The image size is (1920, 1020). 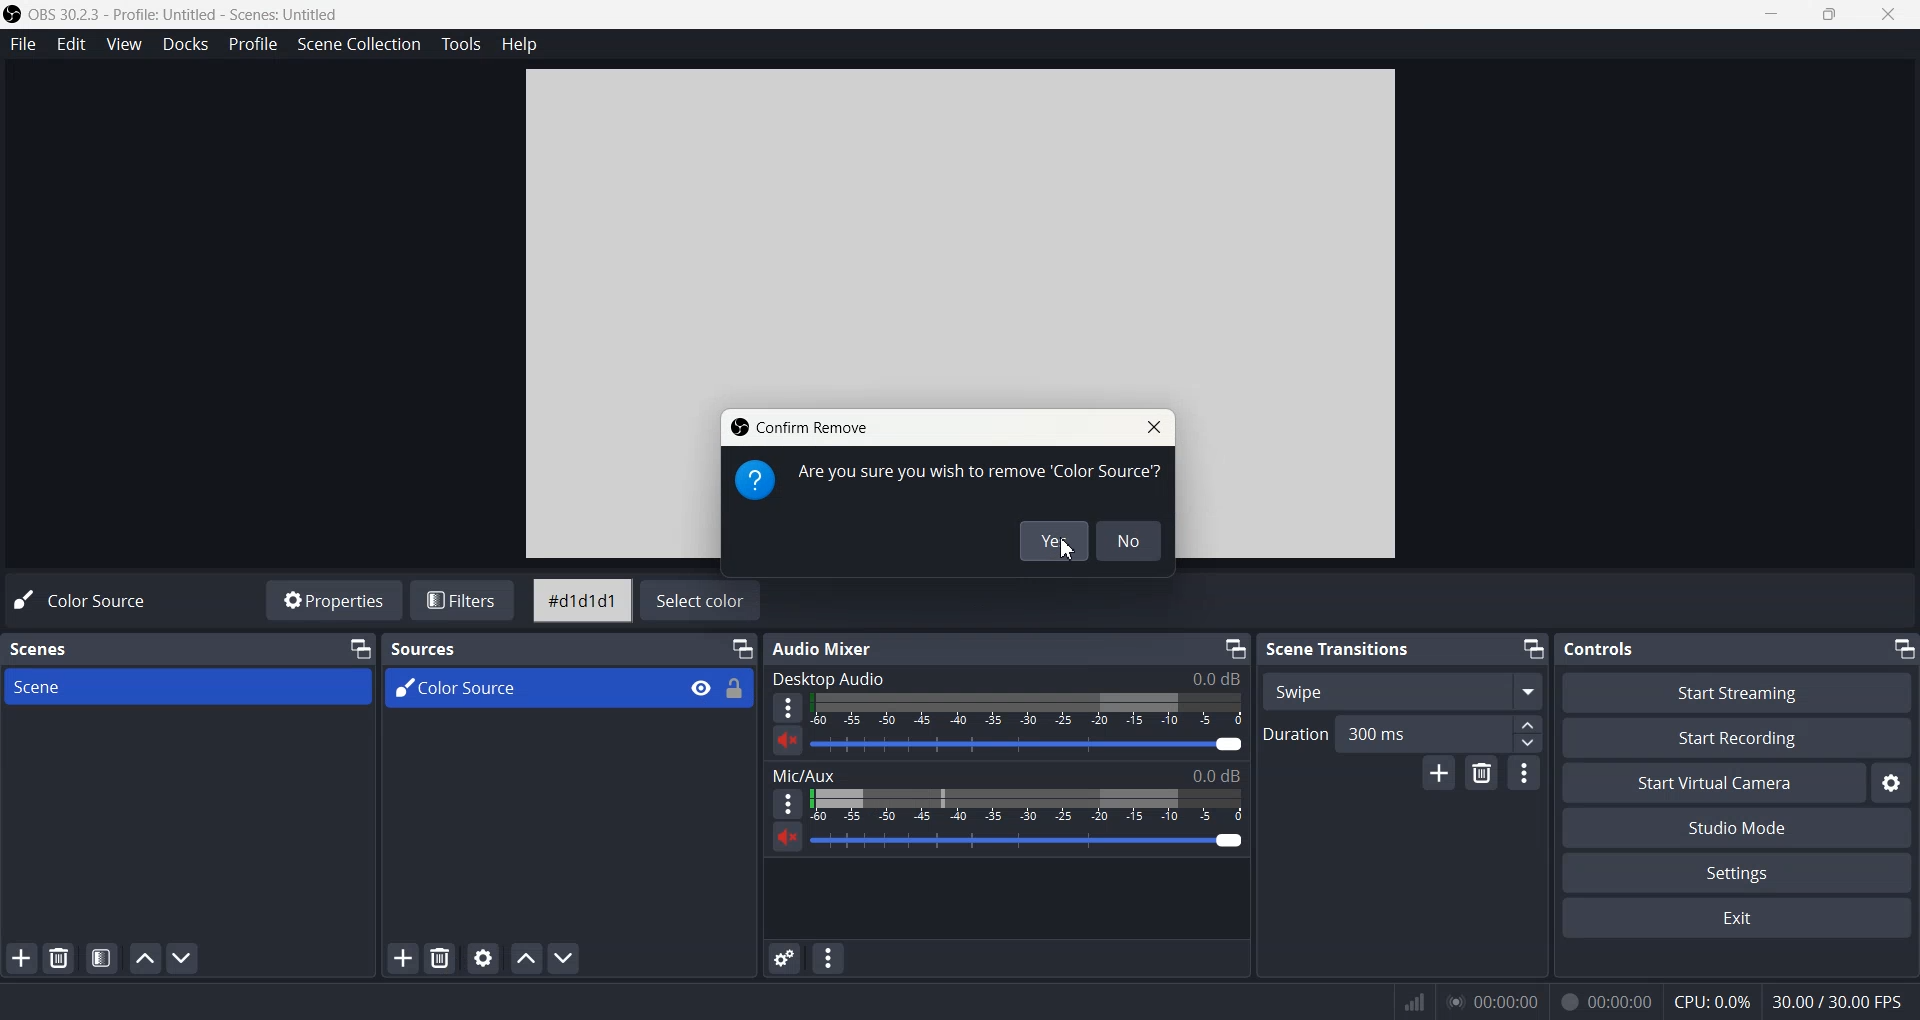 What do you see at coordinates (736, 689) in the screenshot?
I see `Lock` at bounding box center [736, 689].